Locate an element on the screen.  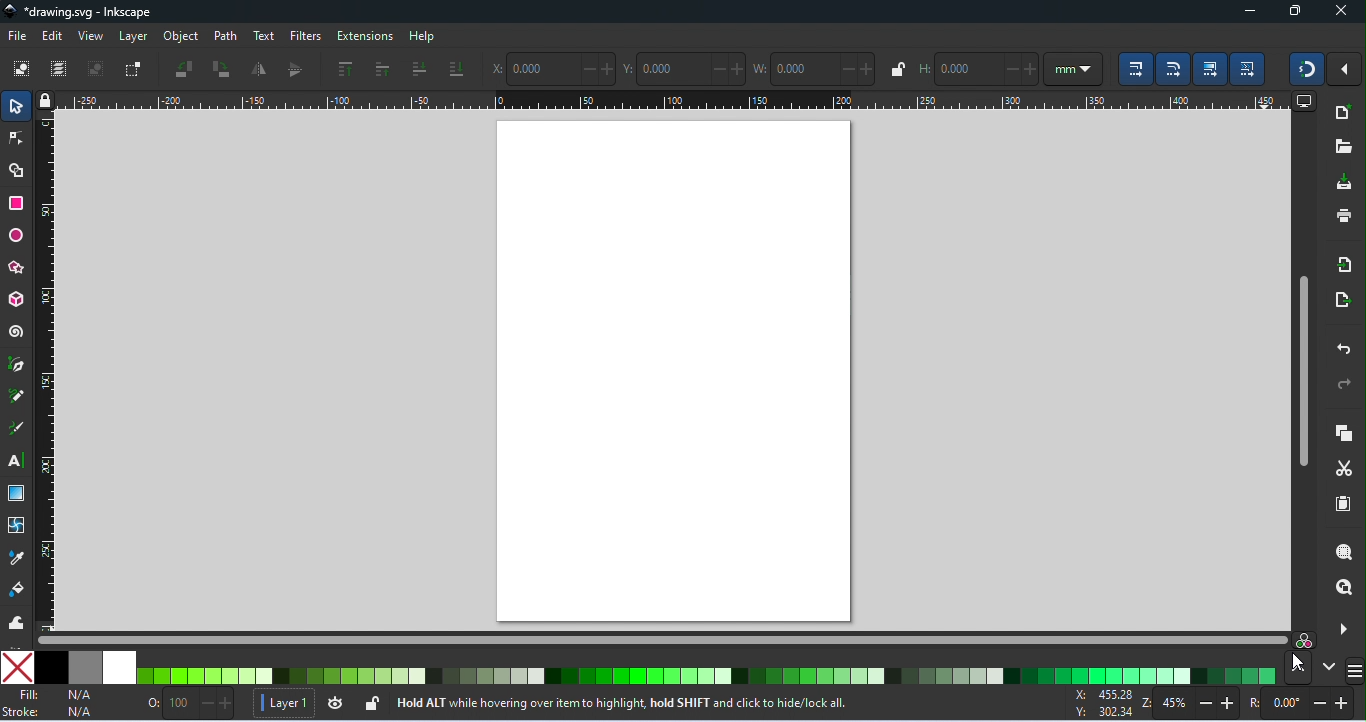
fill is located at coordinates (58, 694).